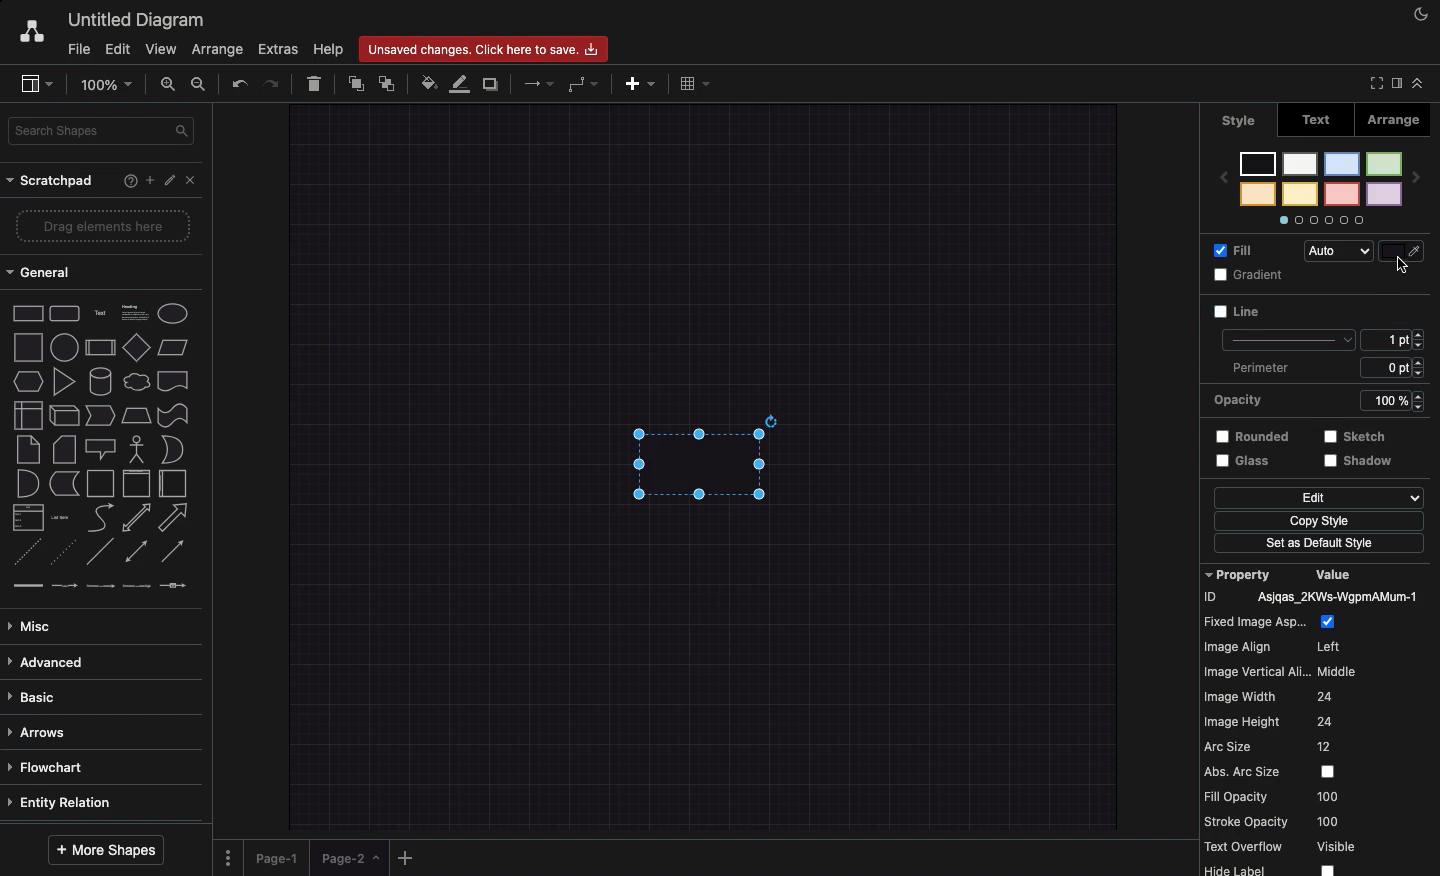 The height and width of the screenshot is (876, 1440). What do you see at coordinates (171, 484) in the screenshot?
I see `horizontal container` at bounding box center [171, 484].